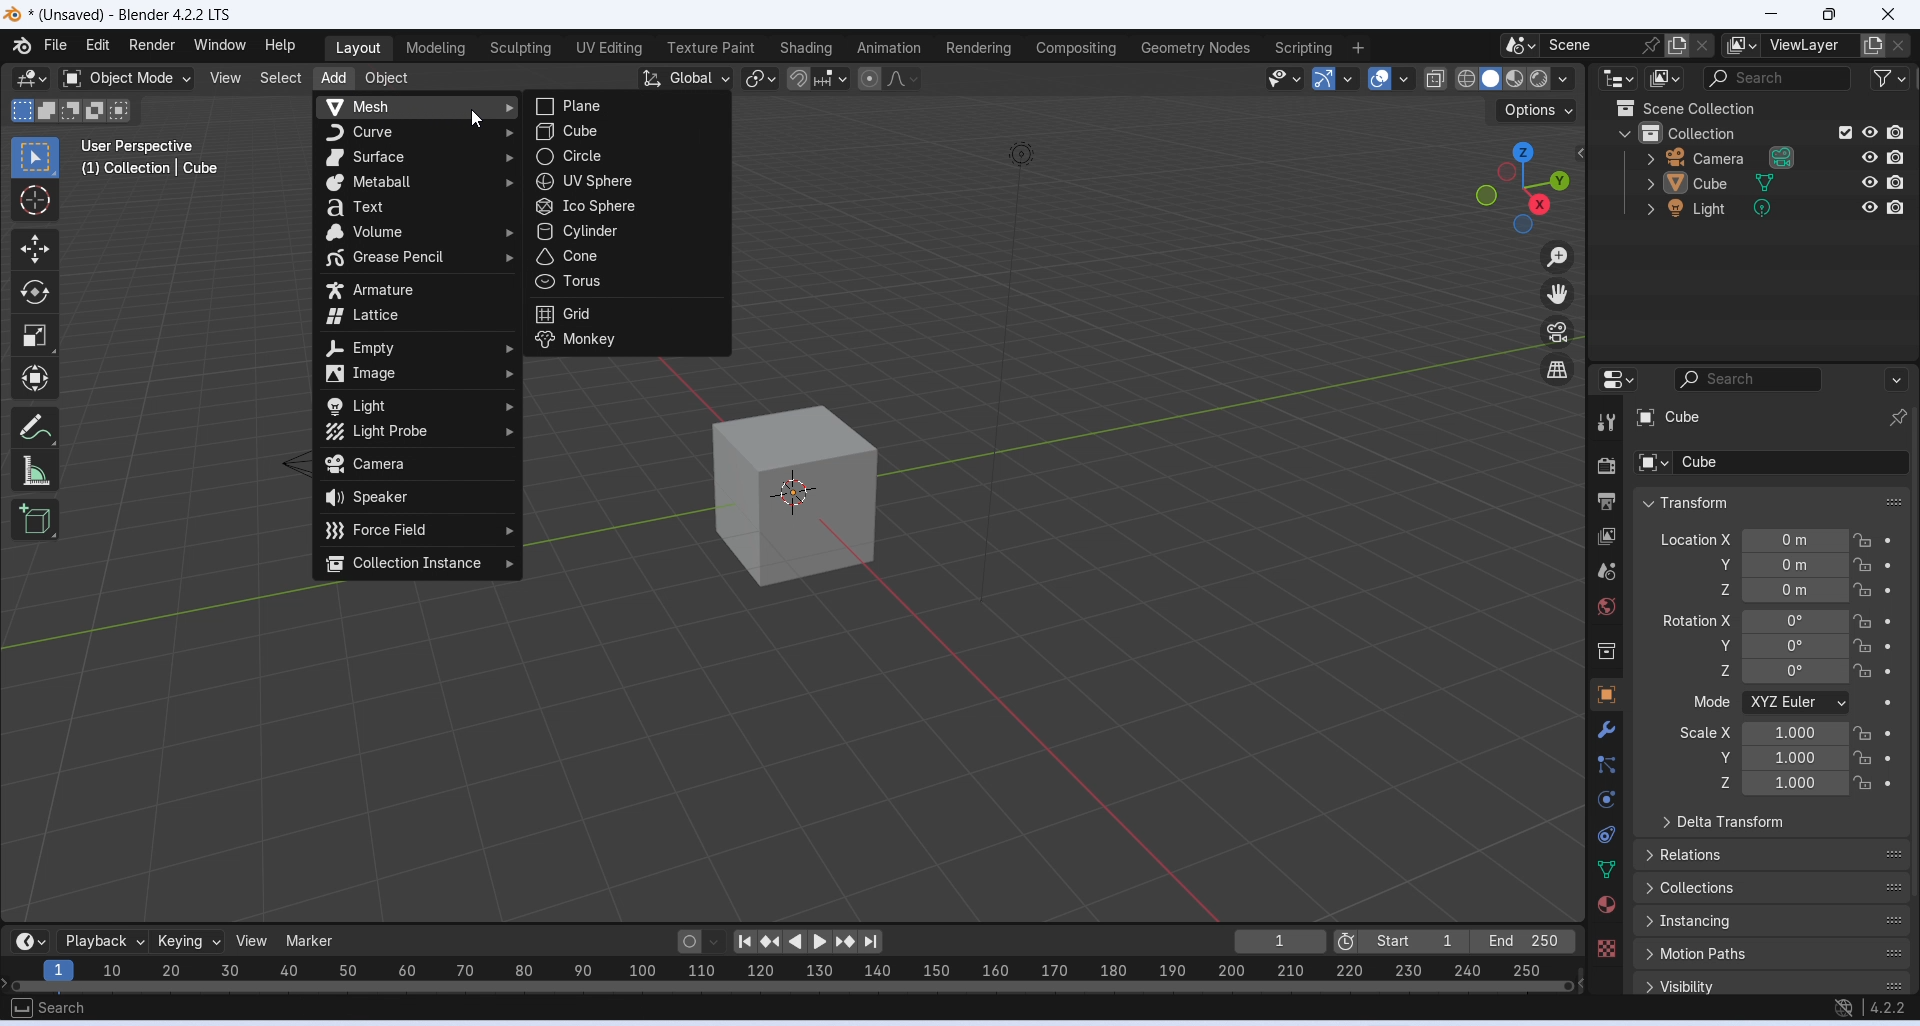 This screenshot has width=1920, height=1026. Describe the element at coordinates (218, 45) in the screenshot. I see `Window` at that location.